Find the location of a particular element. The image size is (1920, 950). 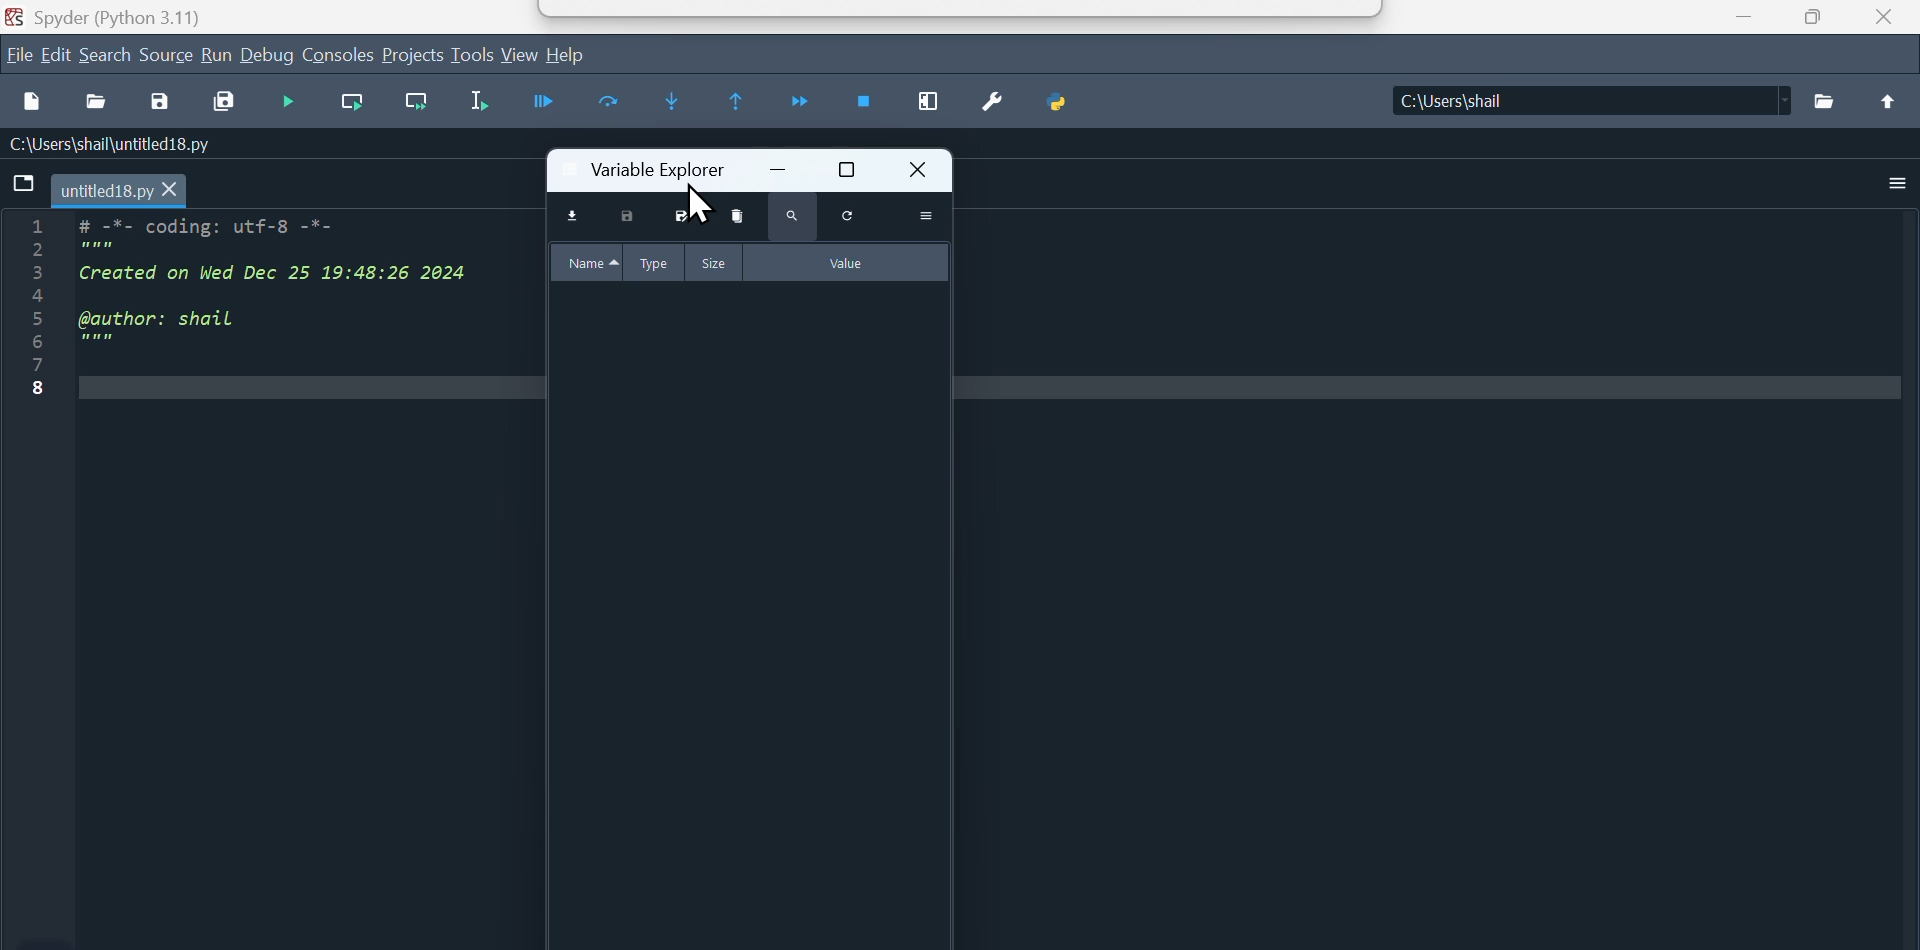

Run Current cell is located at coordinates (358, 103).